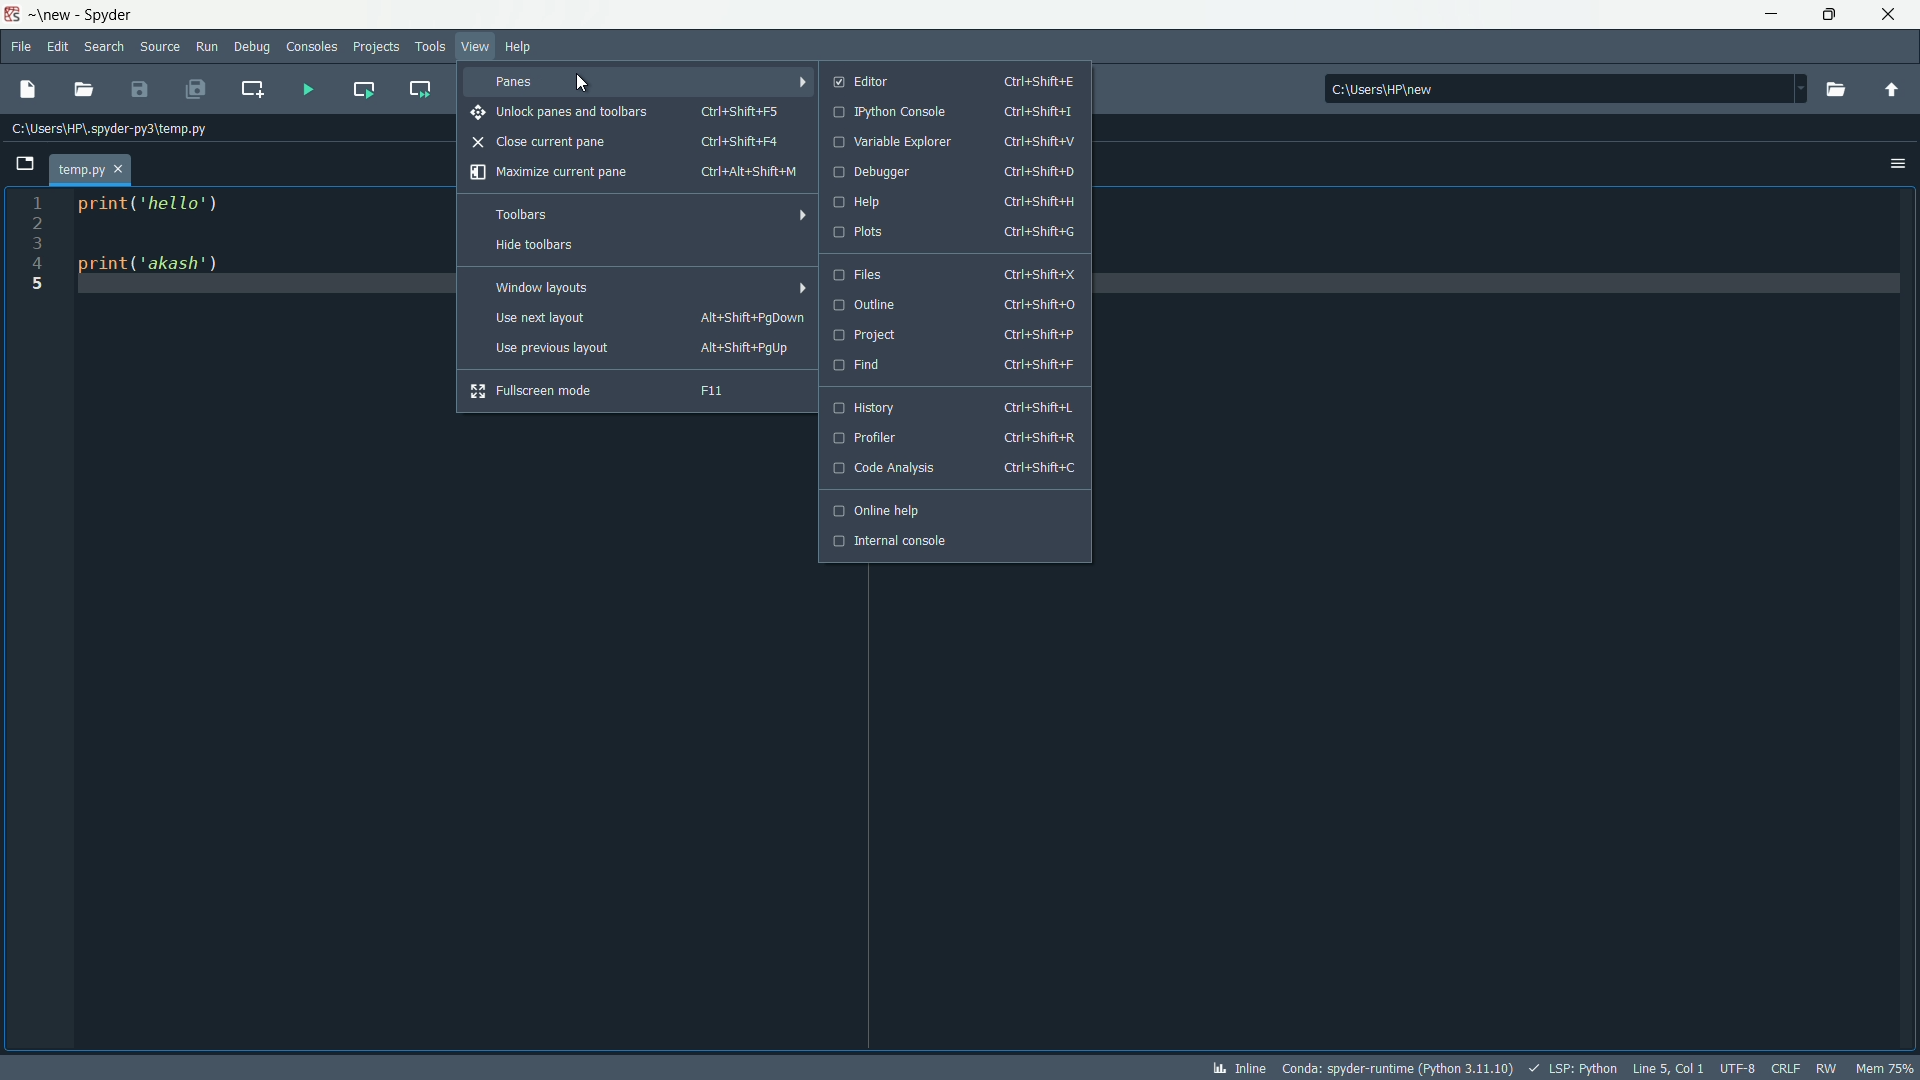  What do you see at coordinates (195, 88) in the screenshot?
I see `save all files` at bounding box center [195, 88].